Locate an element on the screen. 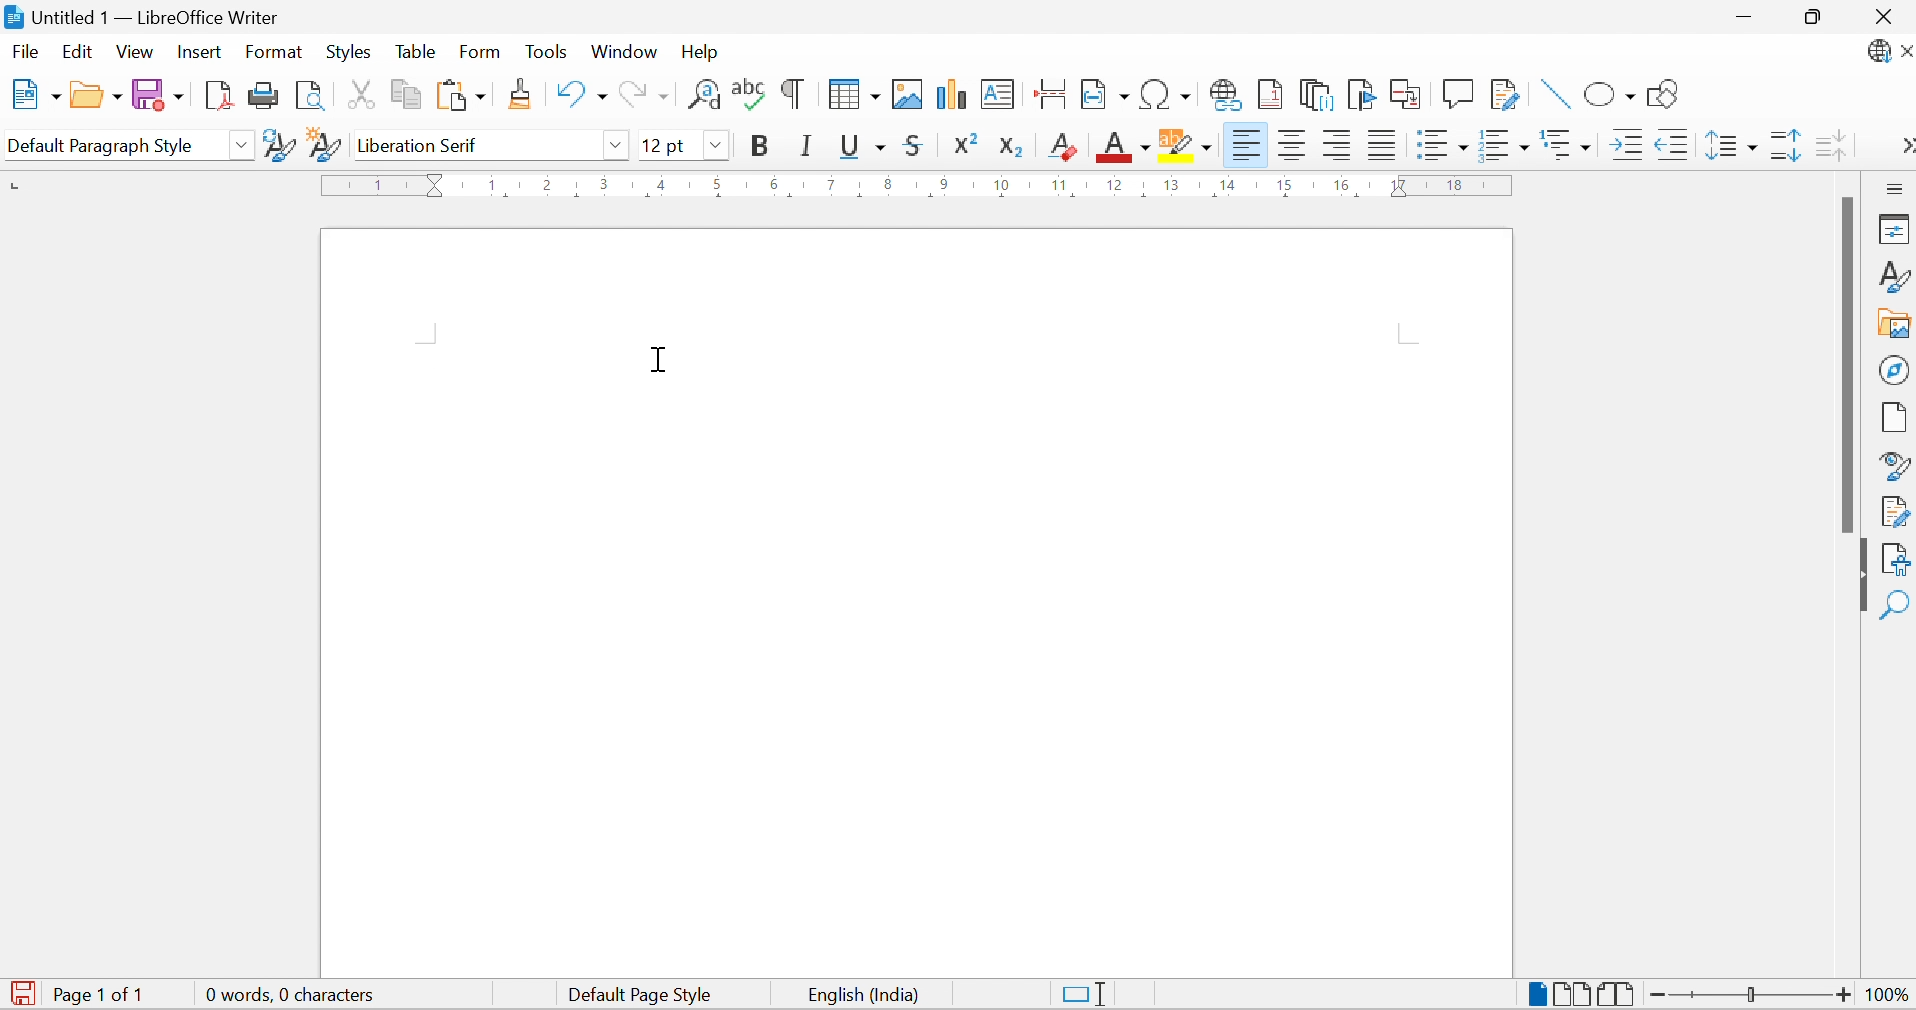 This screenshot has height=1010, width=1916. Toggle Print Preview is located at coordinates (308, 95).